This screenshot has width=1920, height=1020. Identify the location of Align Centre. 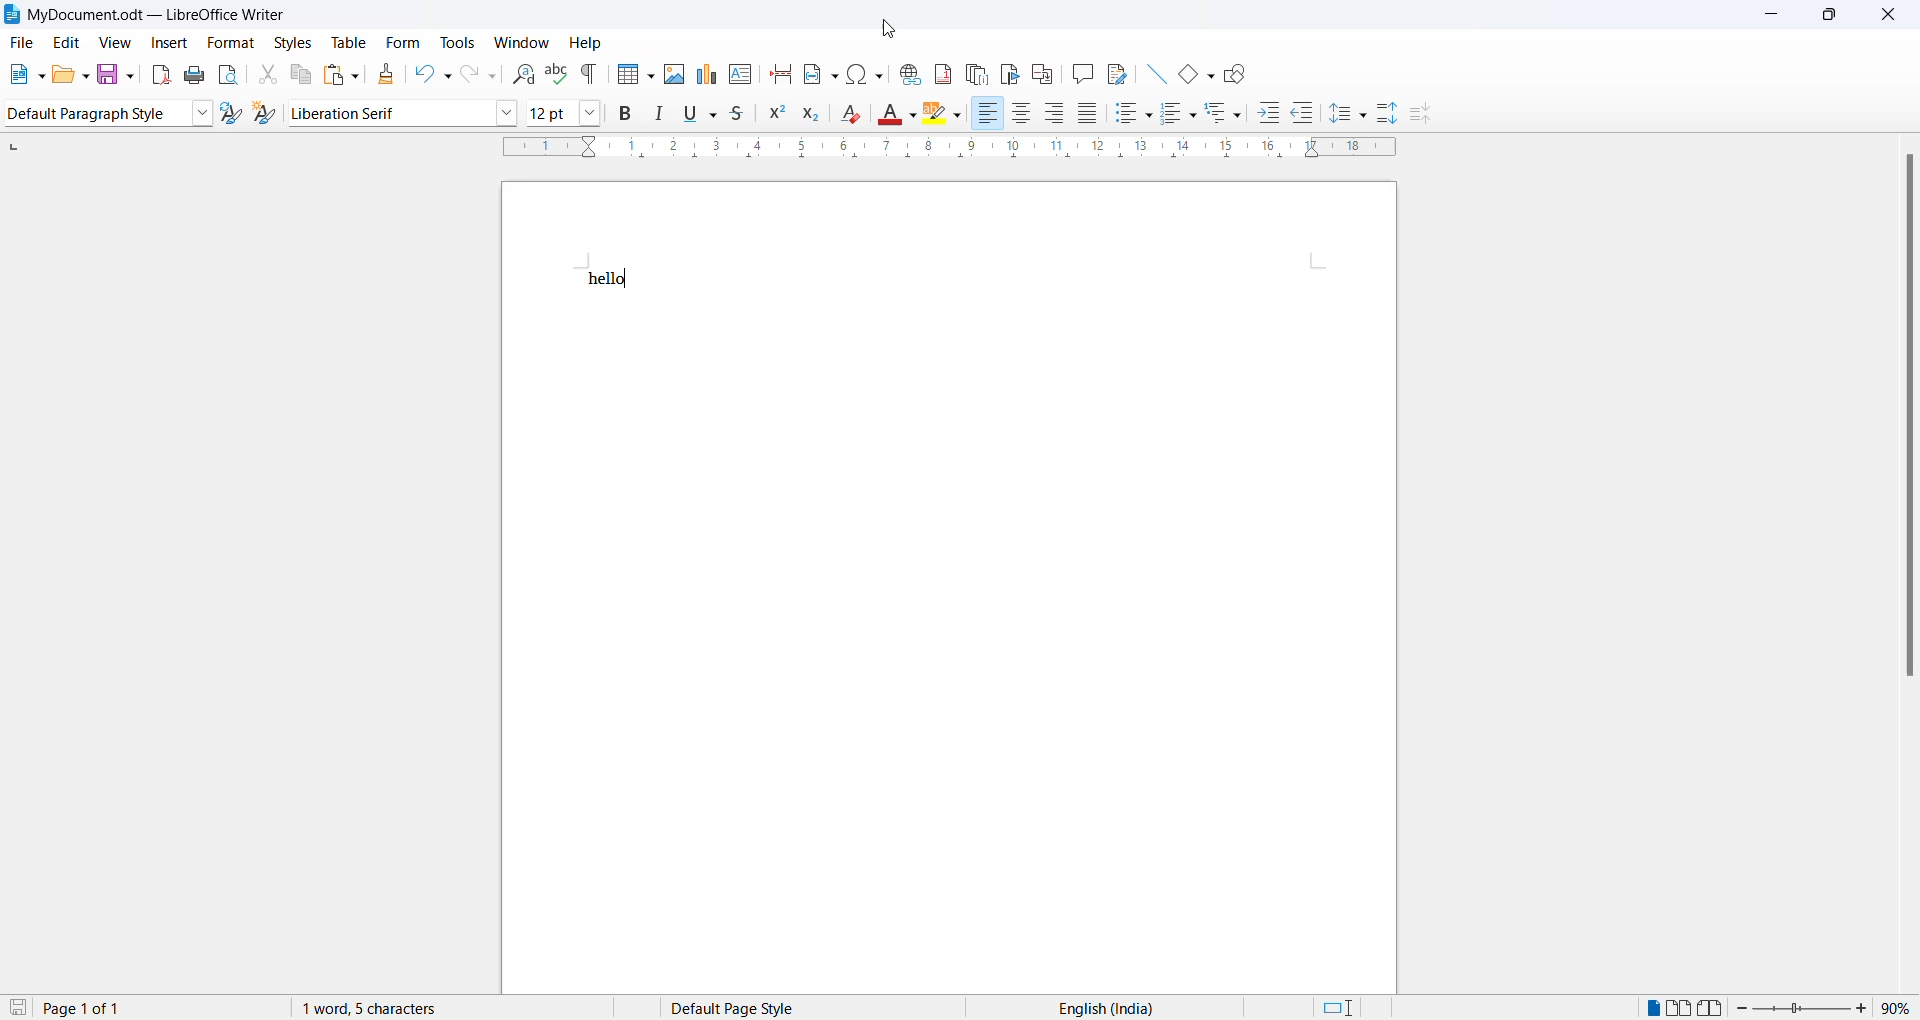
(1021, 114).